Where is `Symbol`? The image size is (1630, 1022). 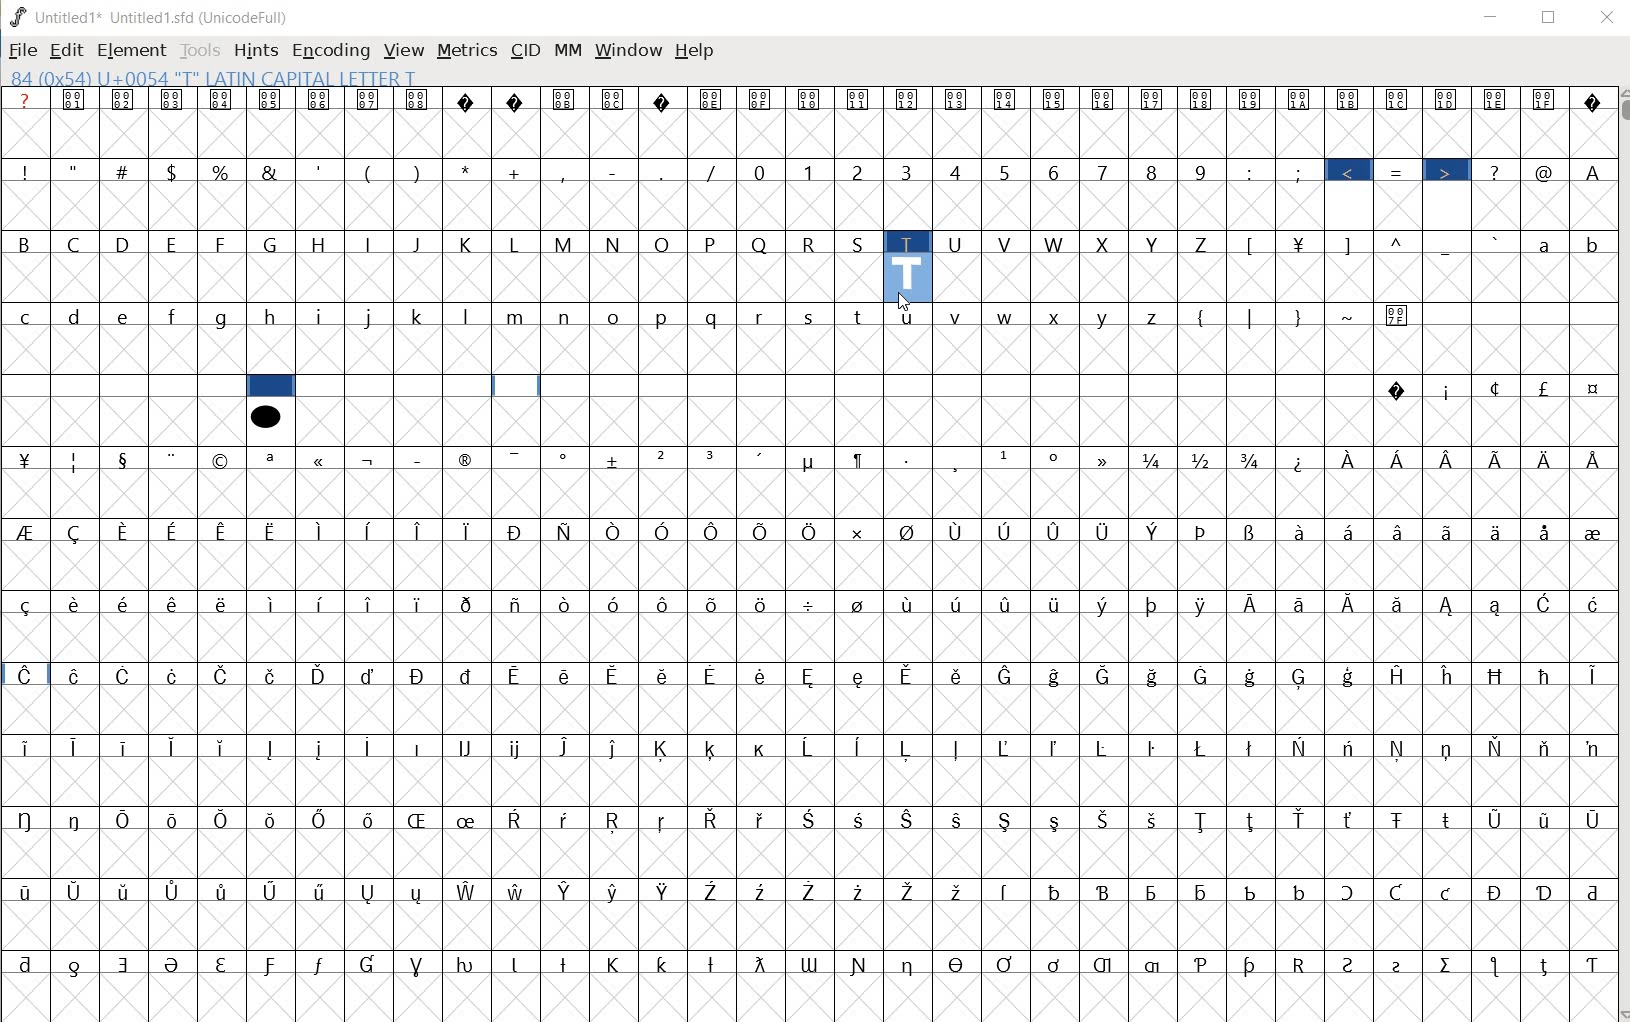 Symbol is located at coordinates (1300, 746).